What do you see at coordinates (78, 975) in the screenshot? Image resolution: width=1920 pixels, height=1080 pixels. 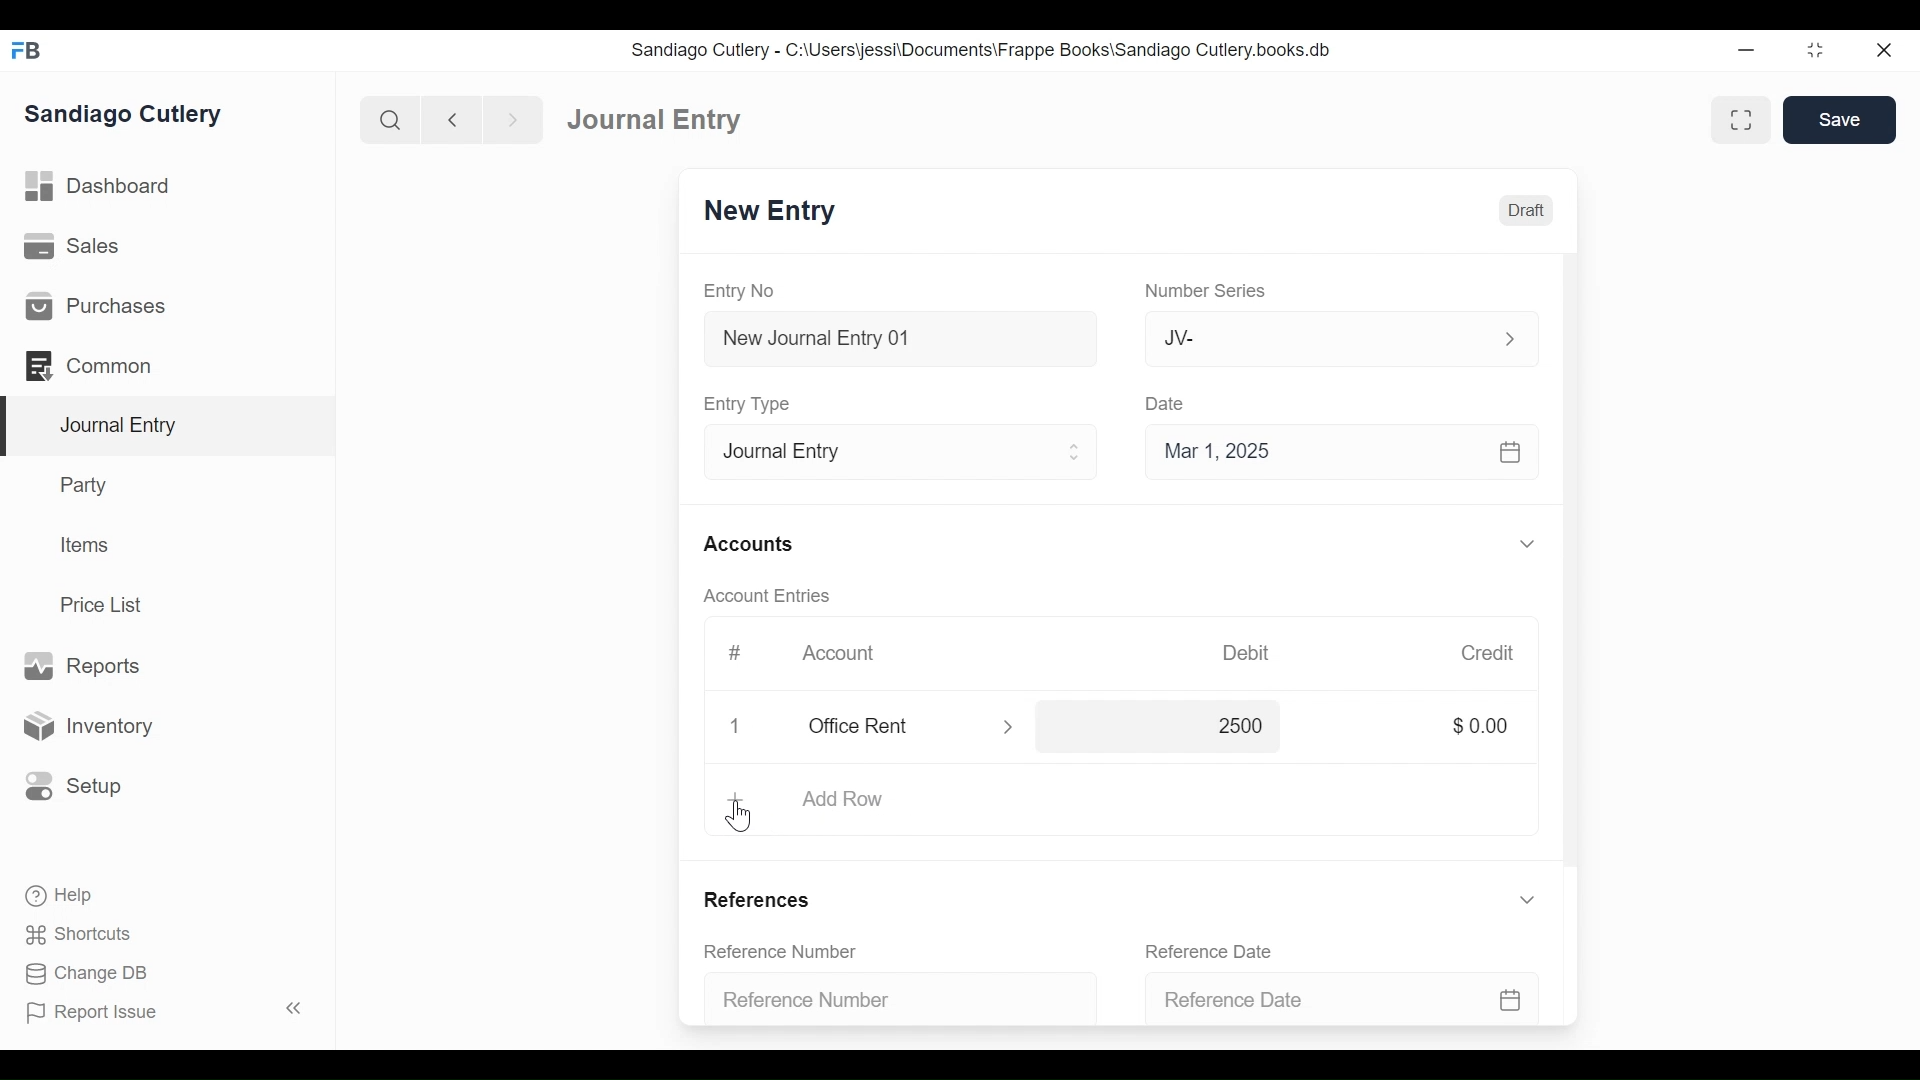 I see `Change DB` at bounding box center [78, 975].